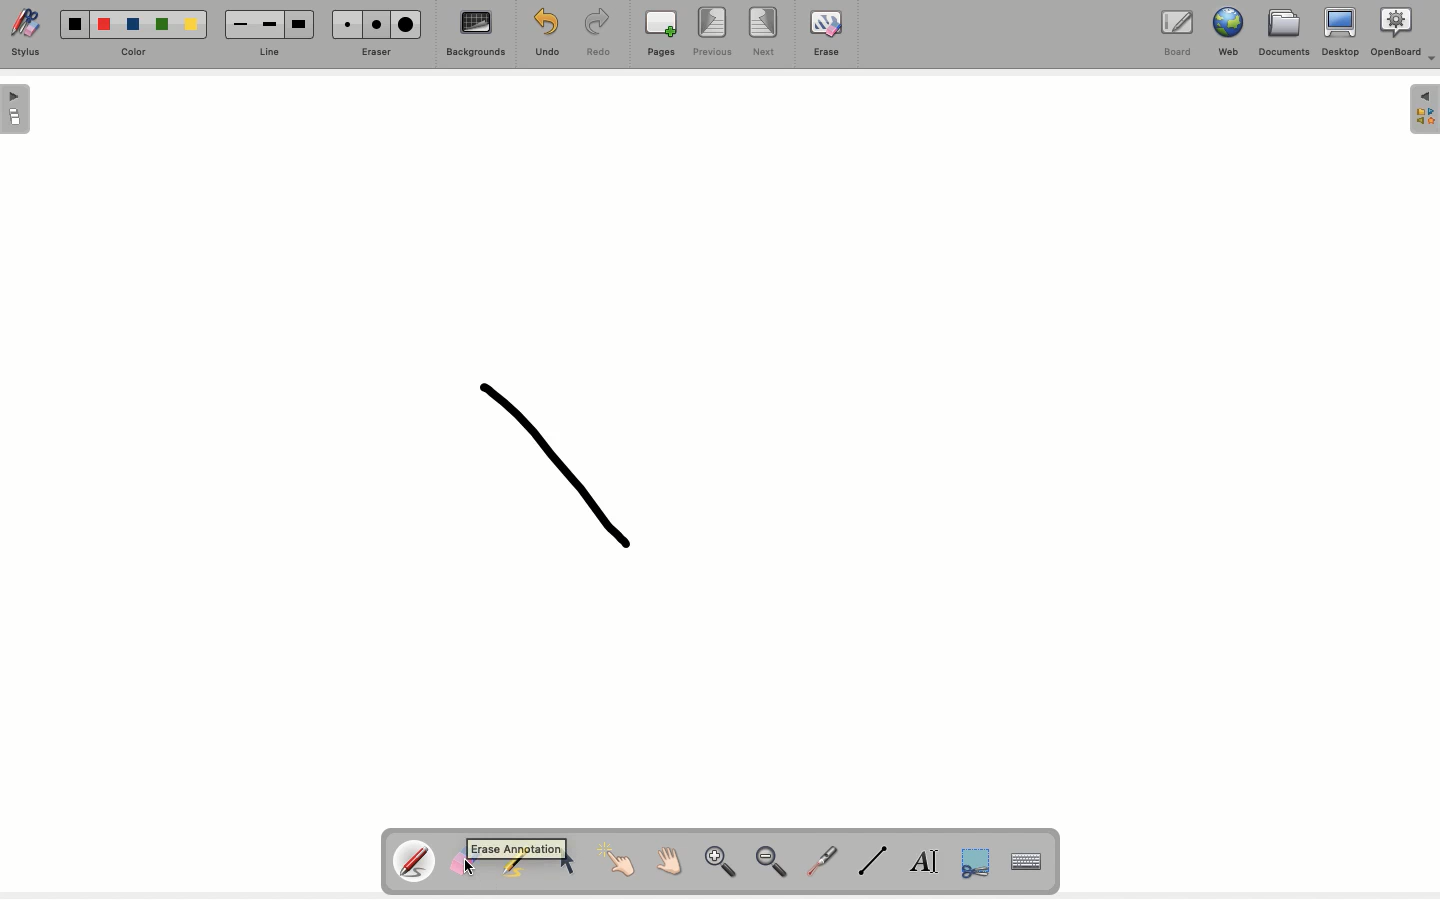  Describe the element at coordinates (875, 862) in the screenshot. I see `Line` at that location.